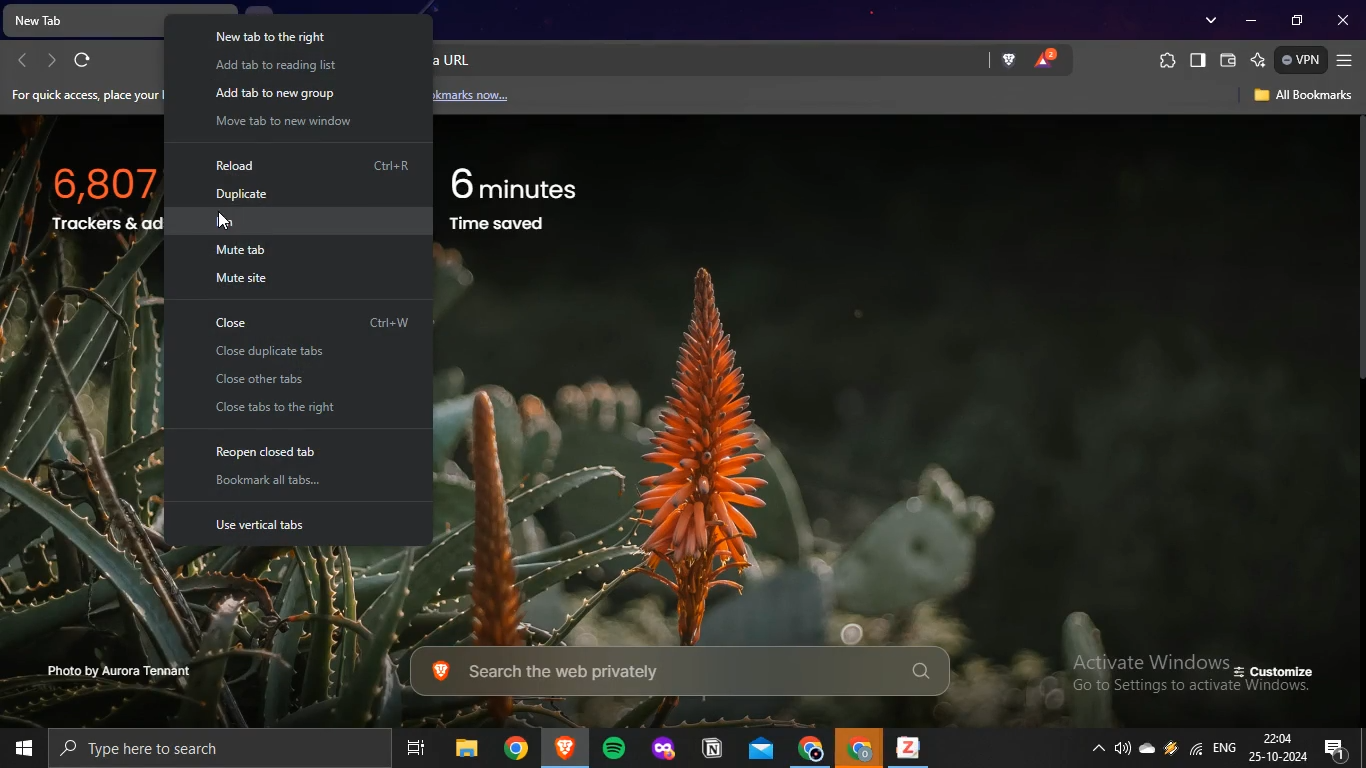  What do you see at coordinates (240, 222) in the screenshot?
I see `pin` at bounding box center [240, 222].